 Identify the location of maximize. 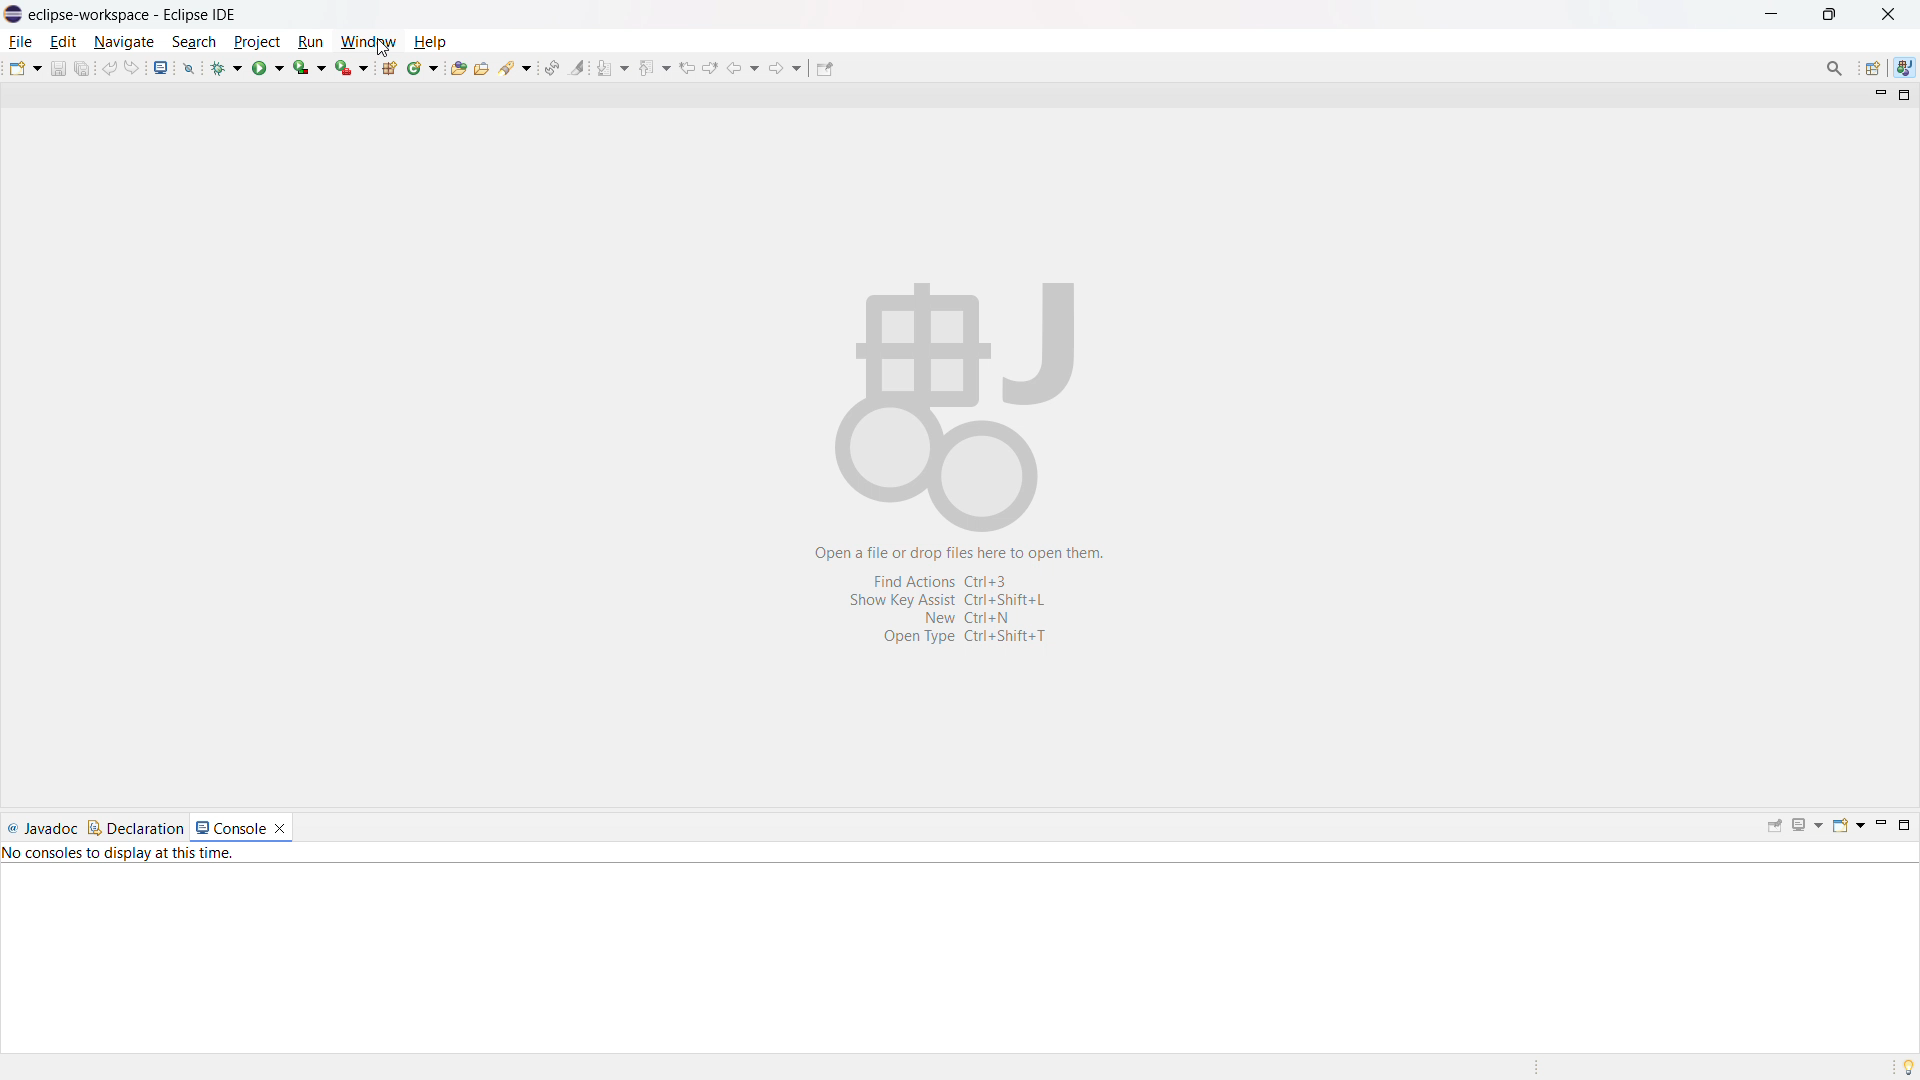
(1906, 96).